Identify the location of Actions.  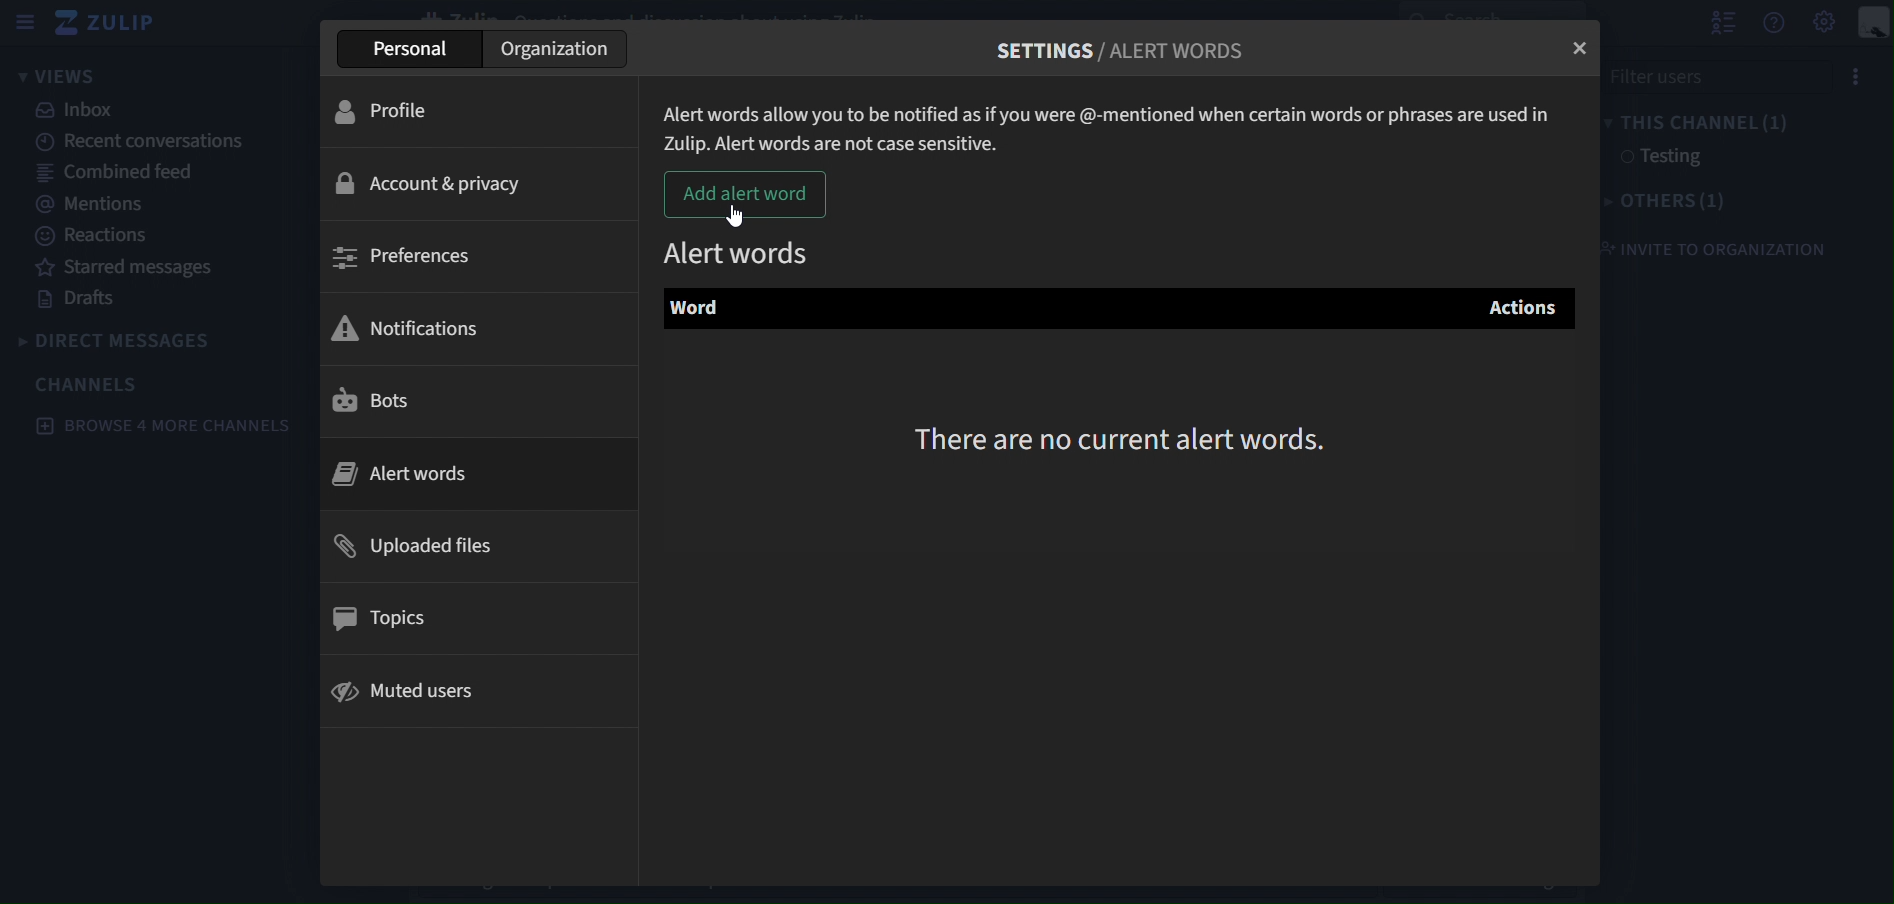
(1524, 307).